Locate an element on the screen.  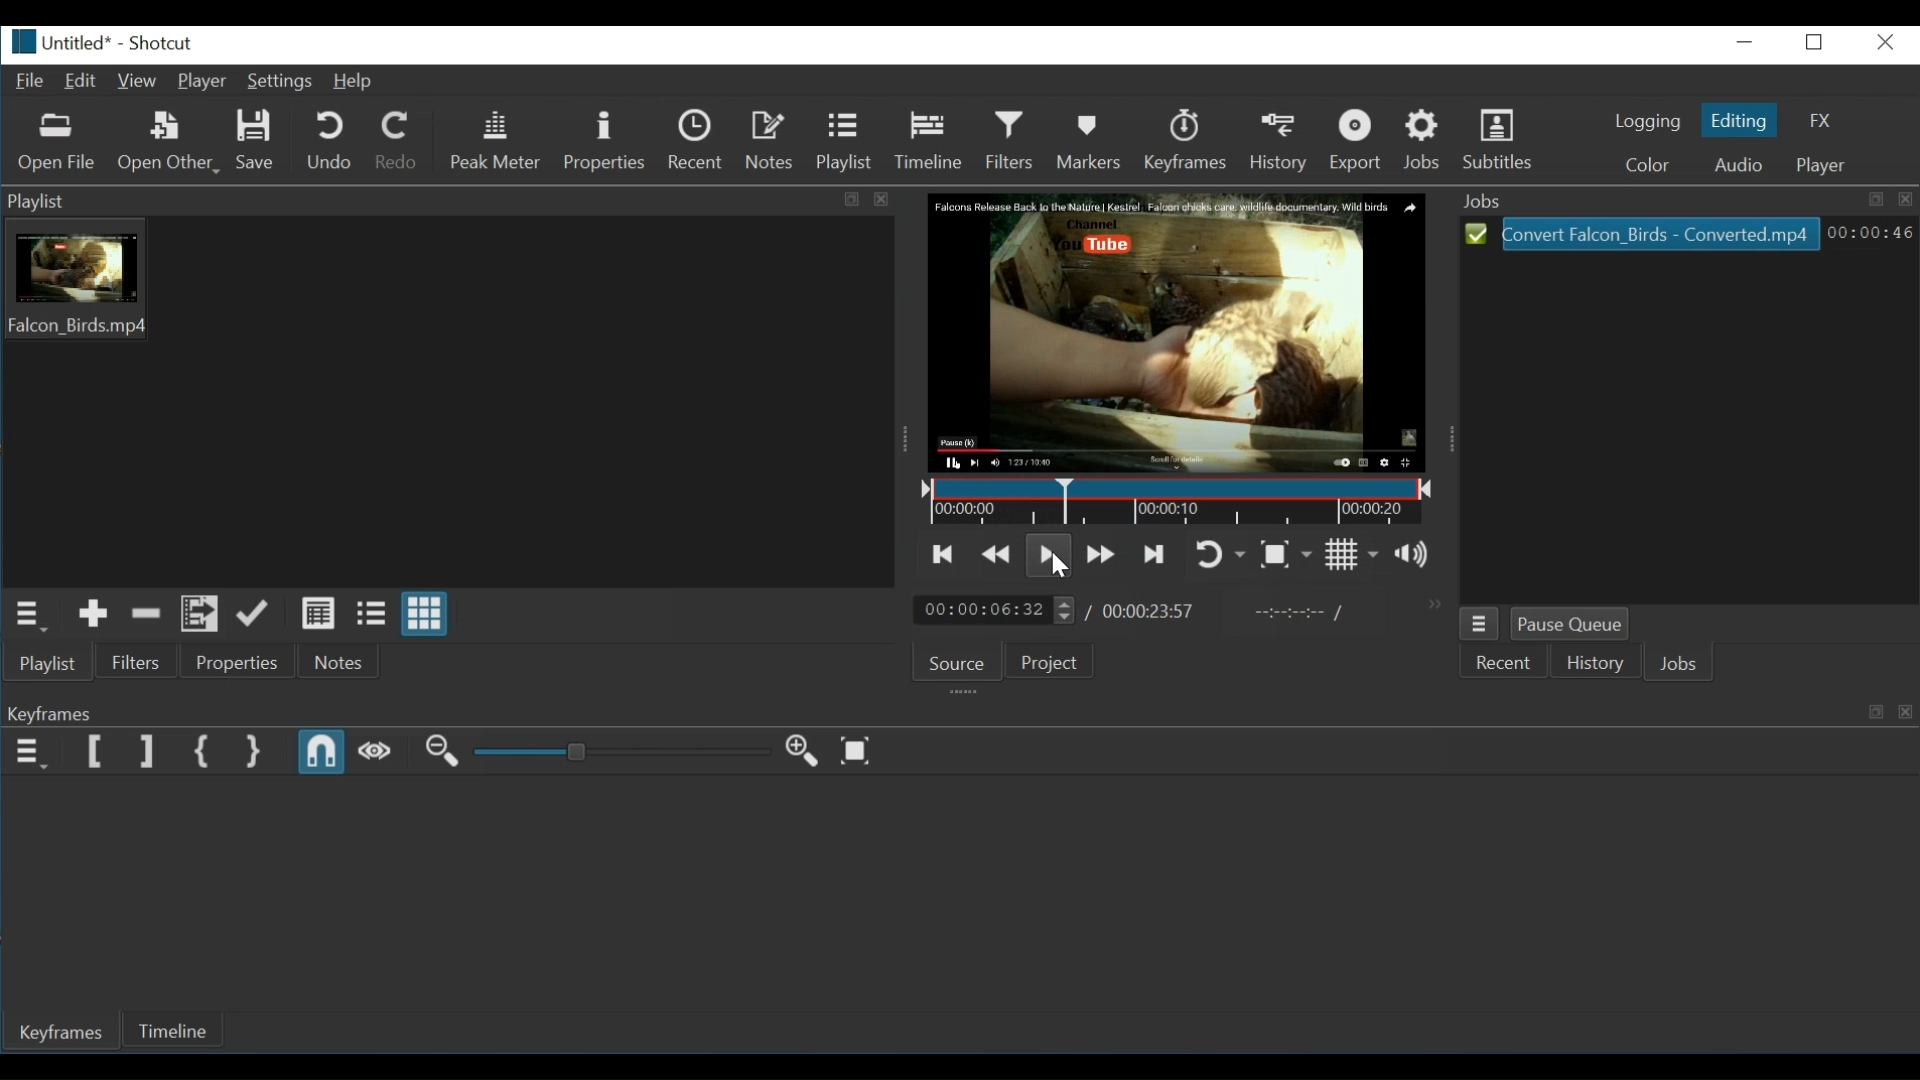
Keyframe menu is located at coordinates (29, 750).